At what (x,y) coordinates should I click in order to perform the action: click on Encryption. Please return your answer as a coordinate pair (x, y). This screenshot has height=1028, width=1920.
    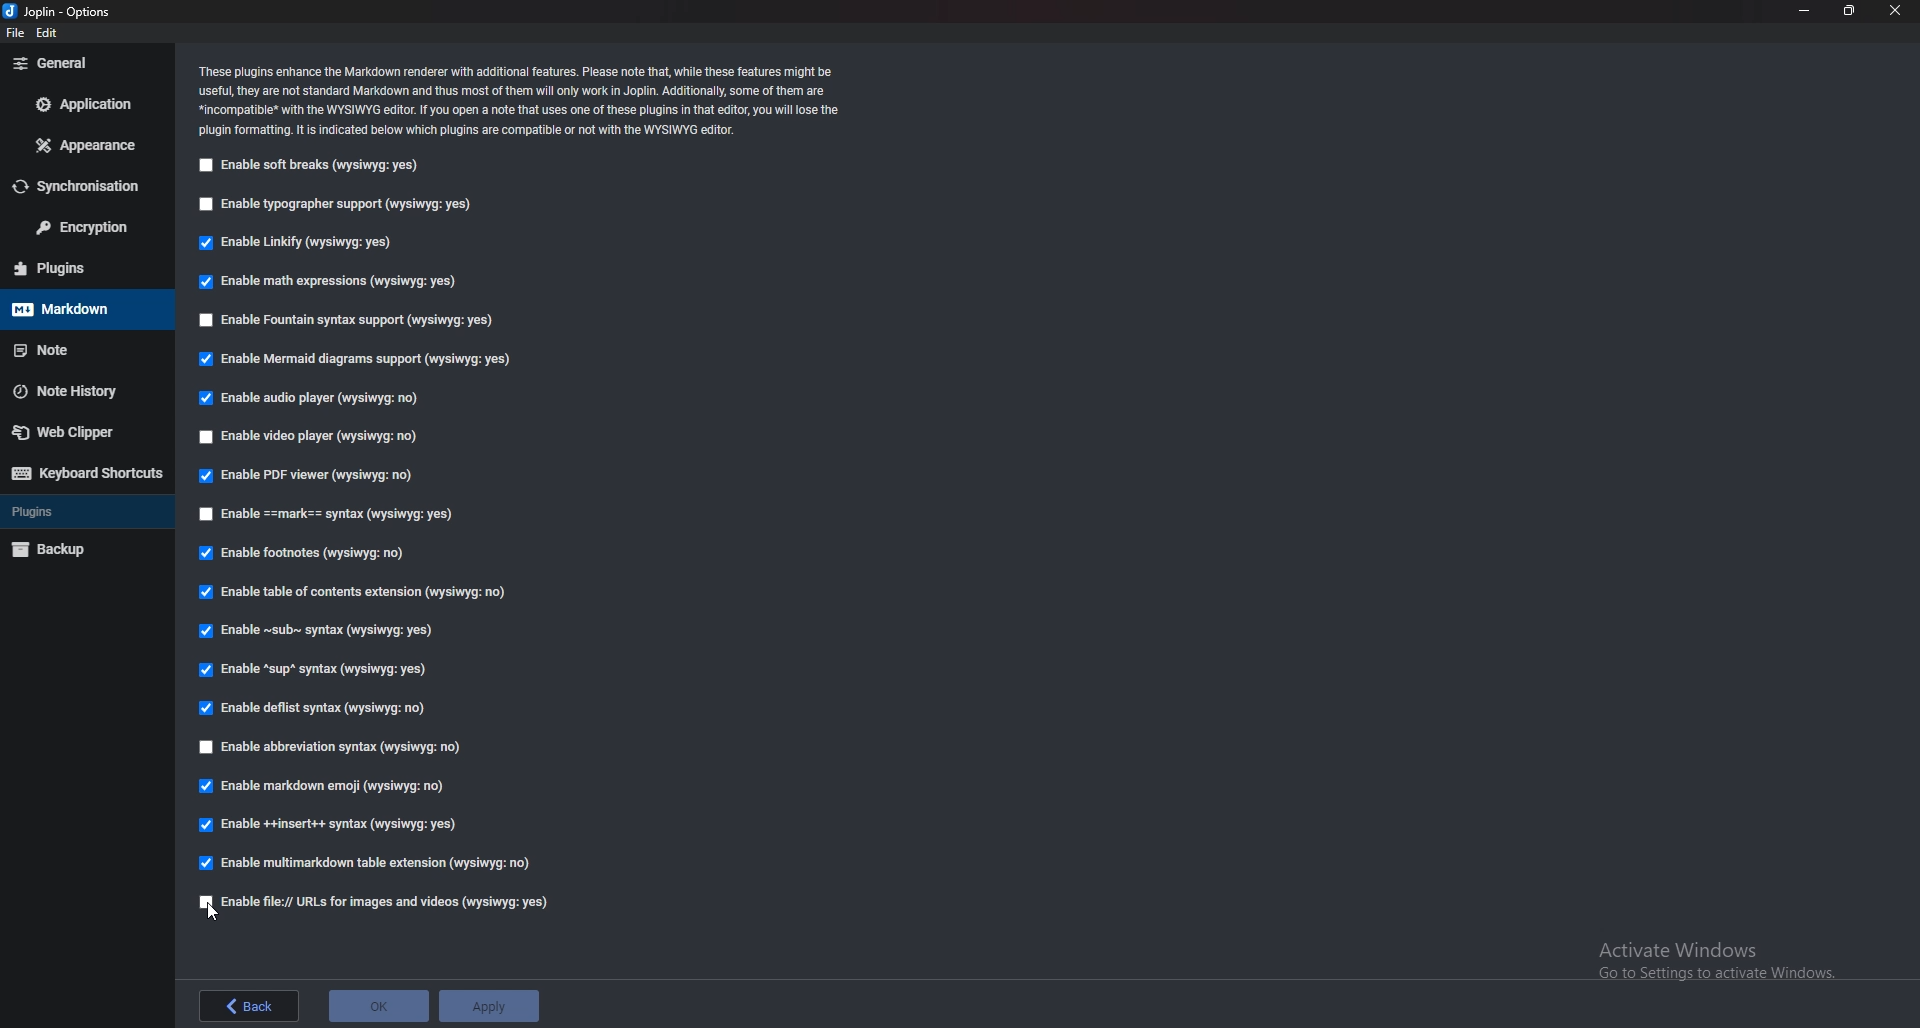
    Looking at the image, I should click on (78, 227).